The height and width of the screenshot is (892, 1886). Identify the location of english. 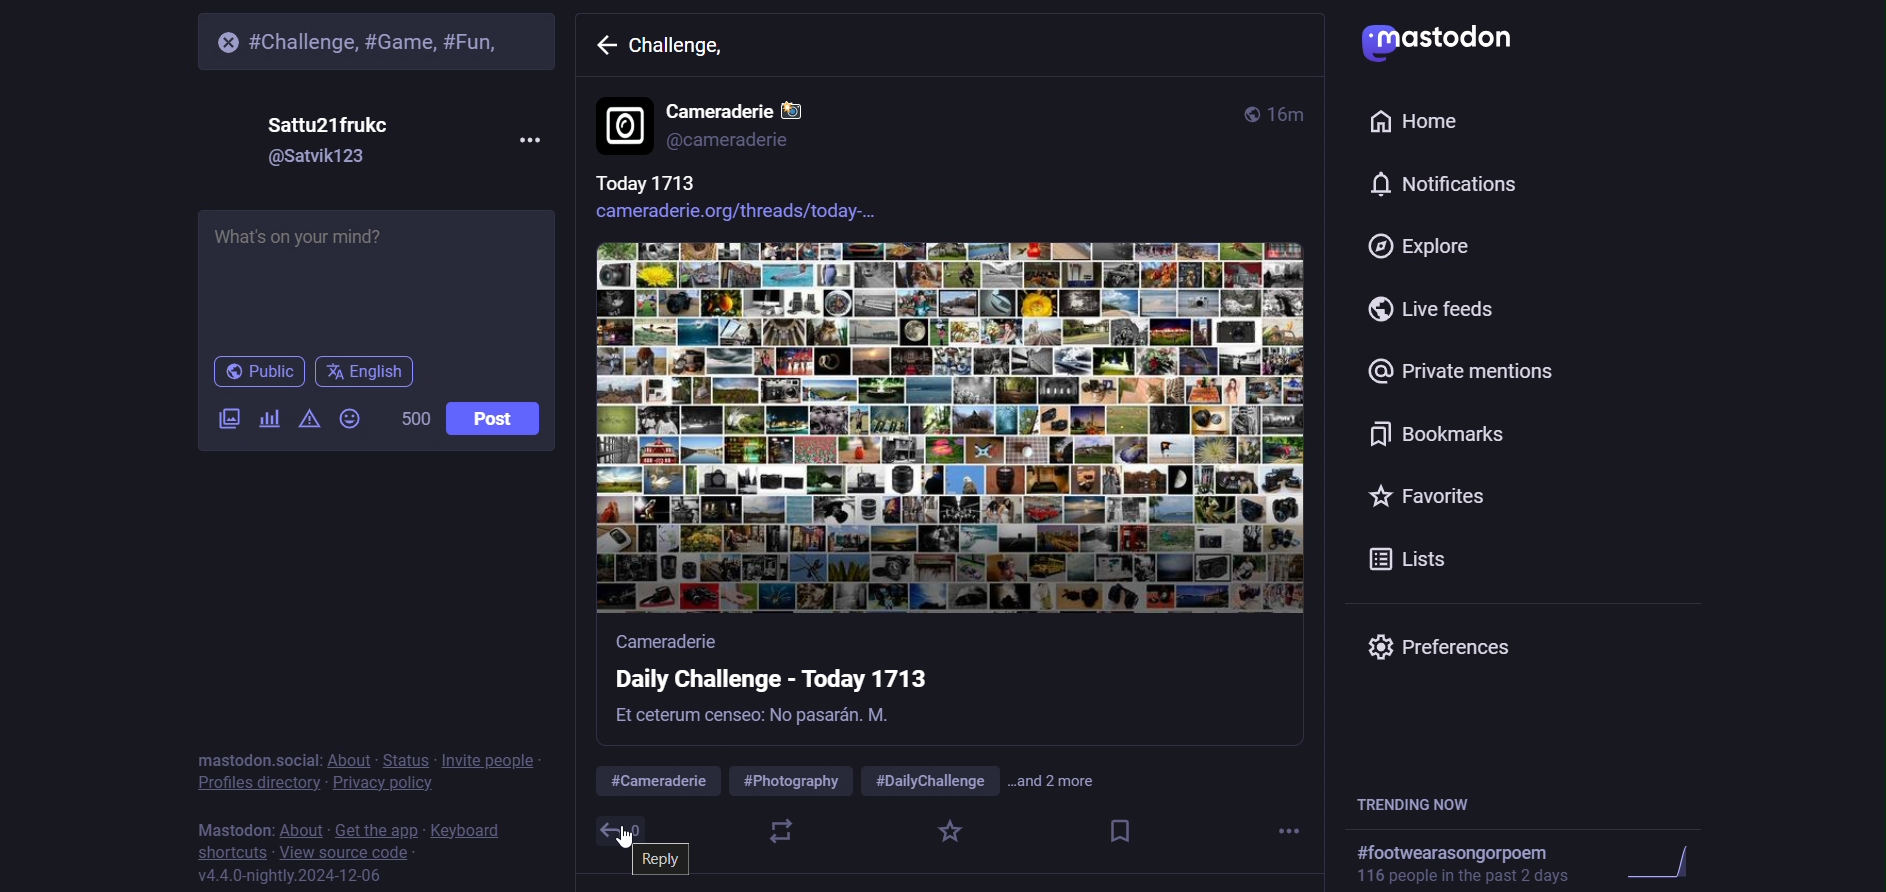
(366, 375).